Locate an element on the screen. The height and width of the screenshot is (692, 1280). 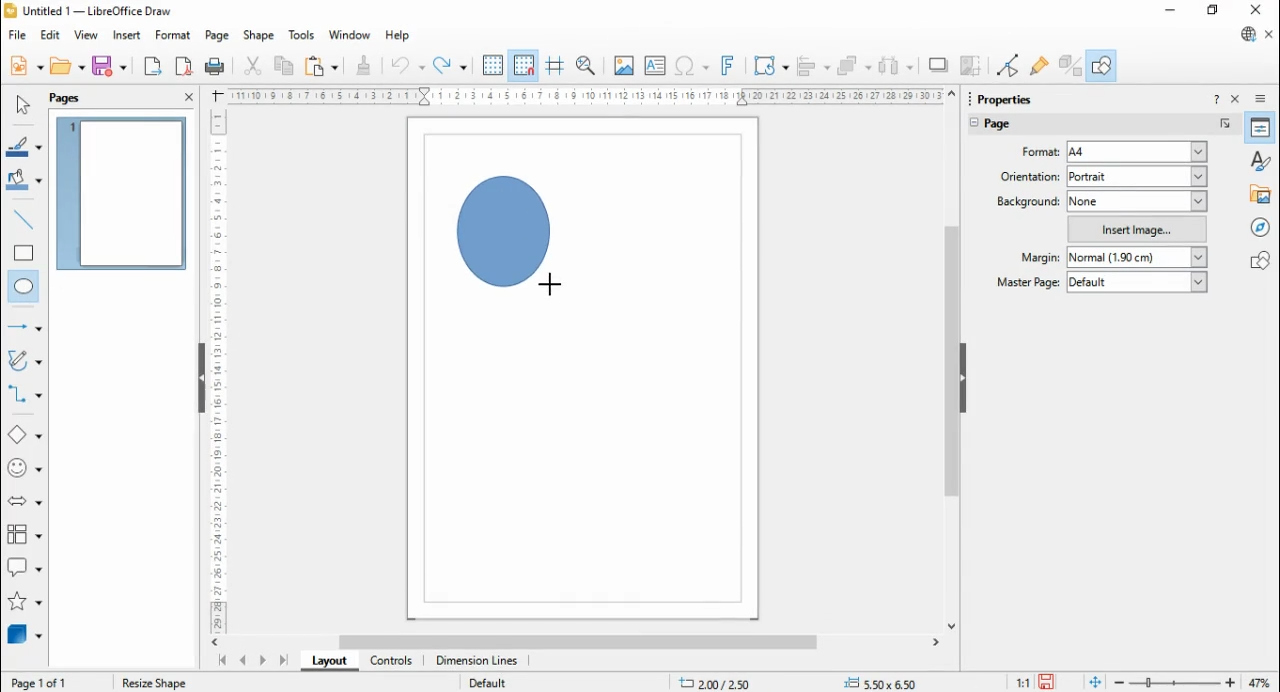
show draw functions is located at coordinates (1101, 65).